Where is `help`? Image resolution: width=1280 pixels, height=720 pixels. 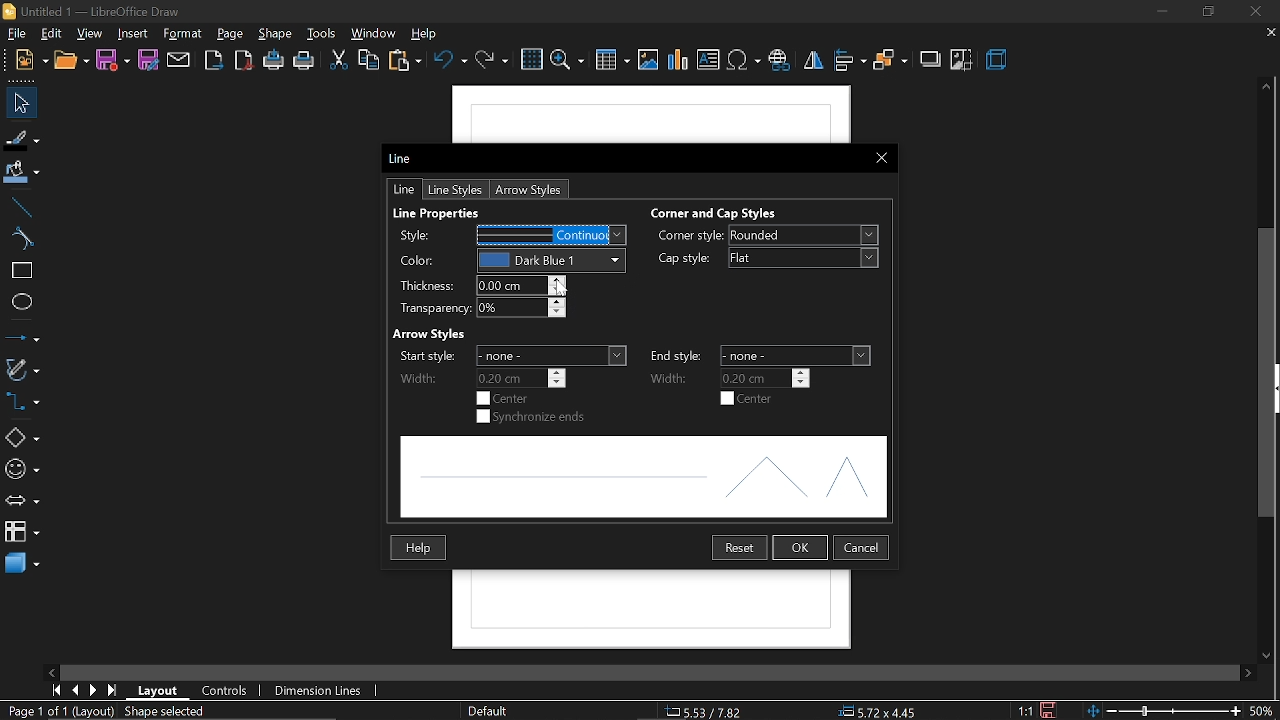 help is located at coordinates (429, 34).